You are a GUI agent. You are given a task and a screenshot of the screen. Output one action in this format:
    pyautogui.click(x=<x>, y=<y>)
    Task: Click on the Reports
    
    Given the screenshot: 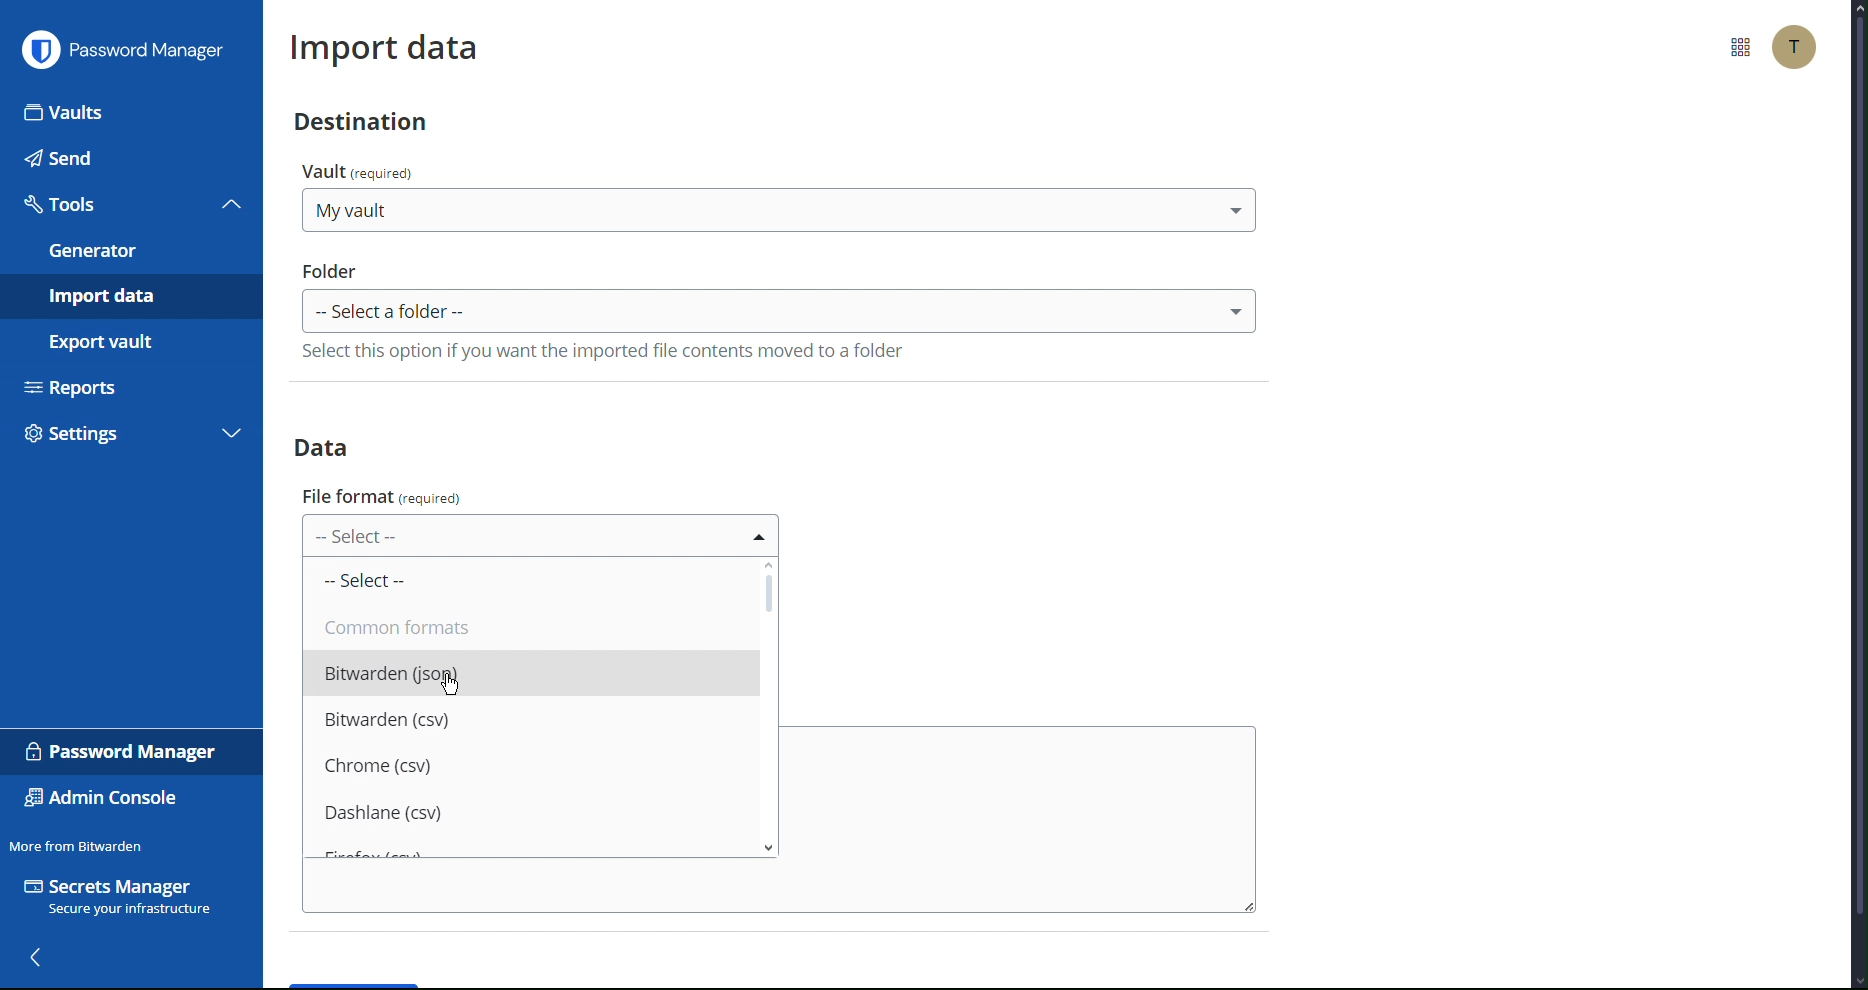 What is the action you would take?
    pyautogui.click(x=128, y=385)
    